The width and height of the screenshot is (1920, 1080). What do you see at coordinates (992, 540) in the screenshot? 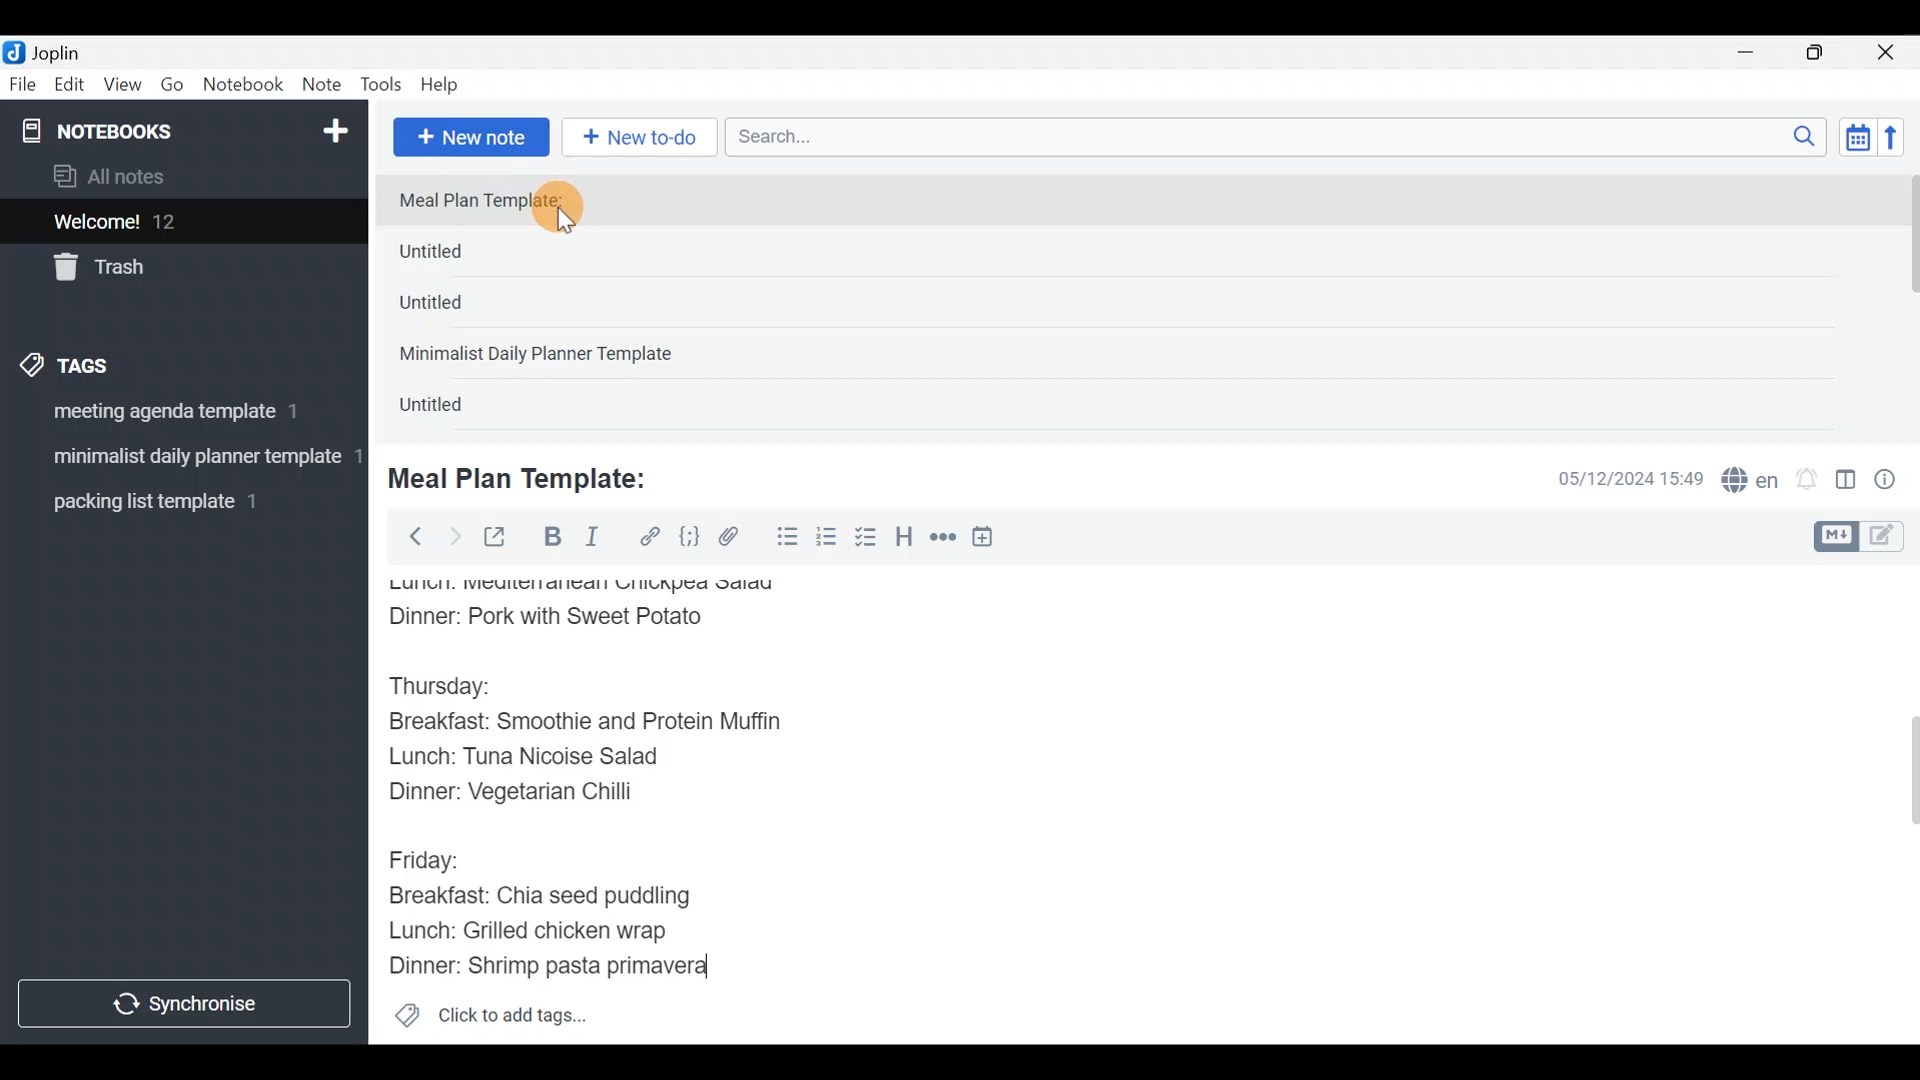
I see `Insert time` at bounding box center [992, 540].